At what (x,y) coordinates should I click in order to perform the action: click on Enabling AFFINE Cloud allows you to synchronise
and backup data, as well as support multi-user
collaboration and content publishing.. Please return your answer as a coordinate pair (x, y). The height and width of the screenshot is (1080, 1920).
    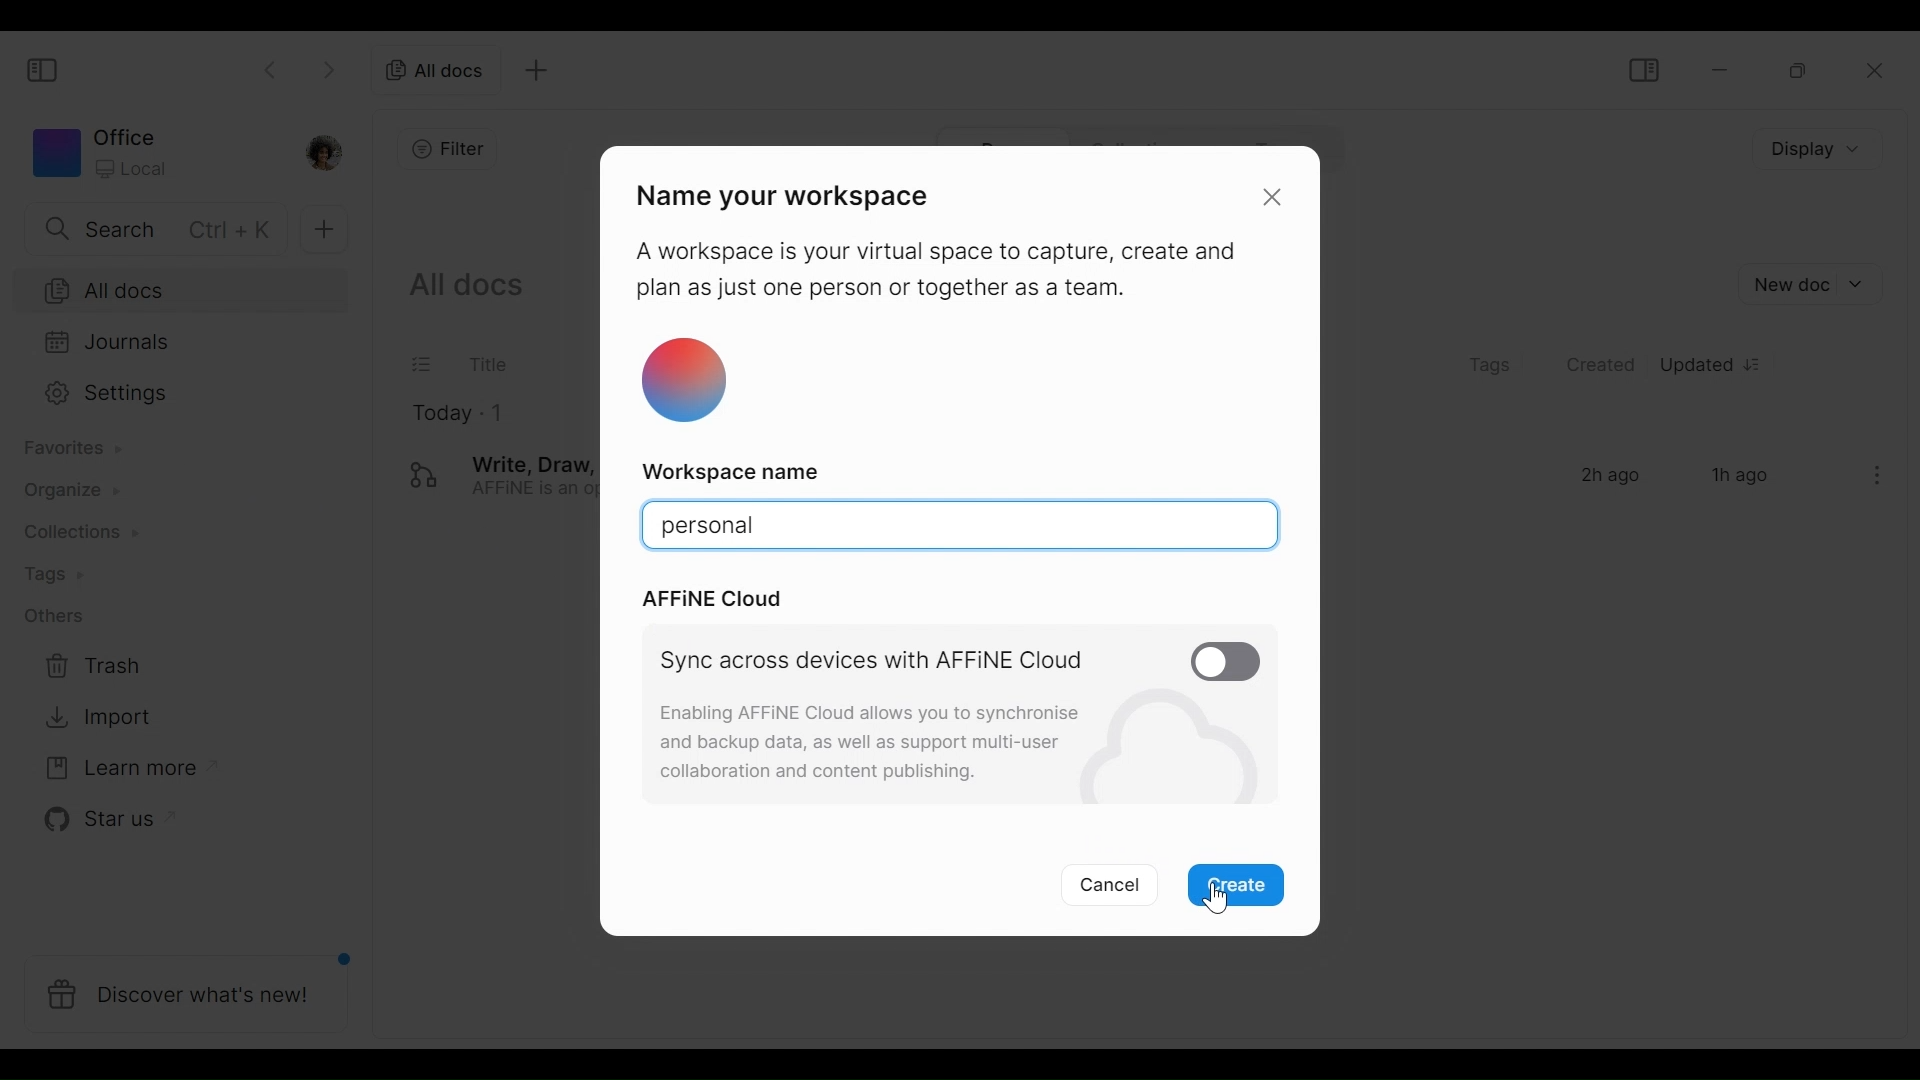
    Looking at the image, I should click on (864, 738).